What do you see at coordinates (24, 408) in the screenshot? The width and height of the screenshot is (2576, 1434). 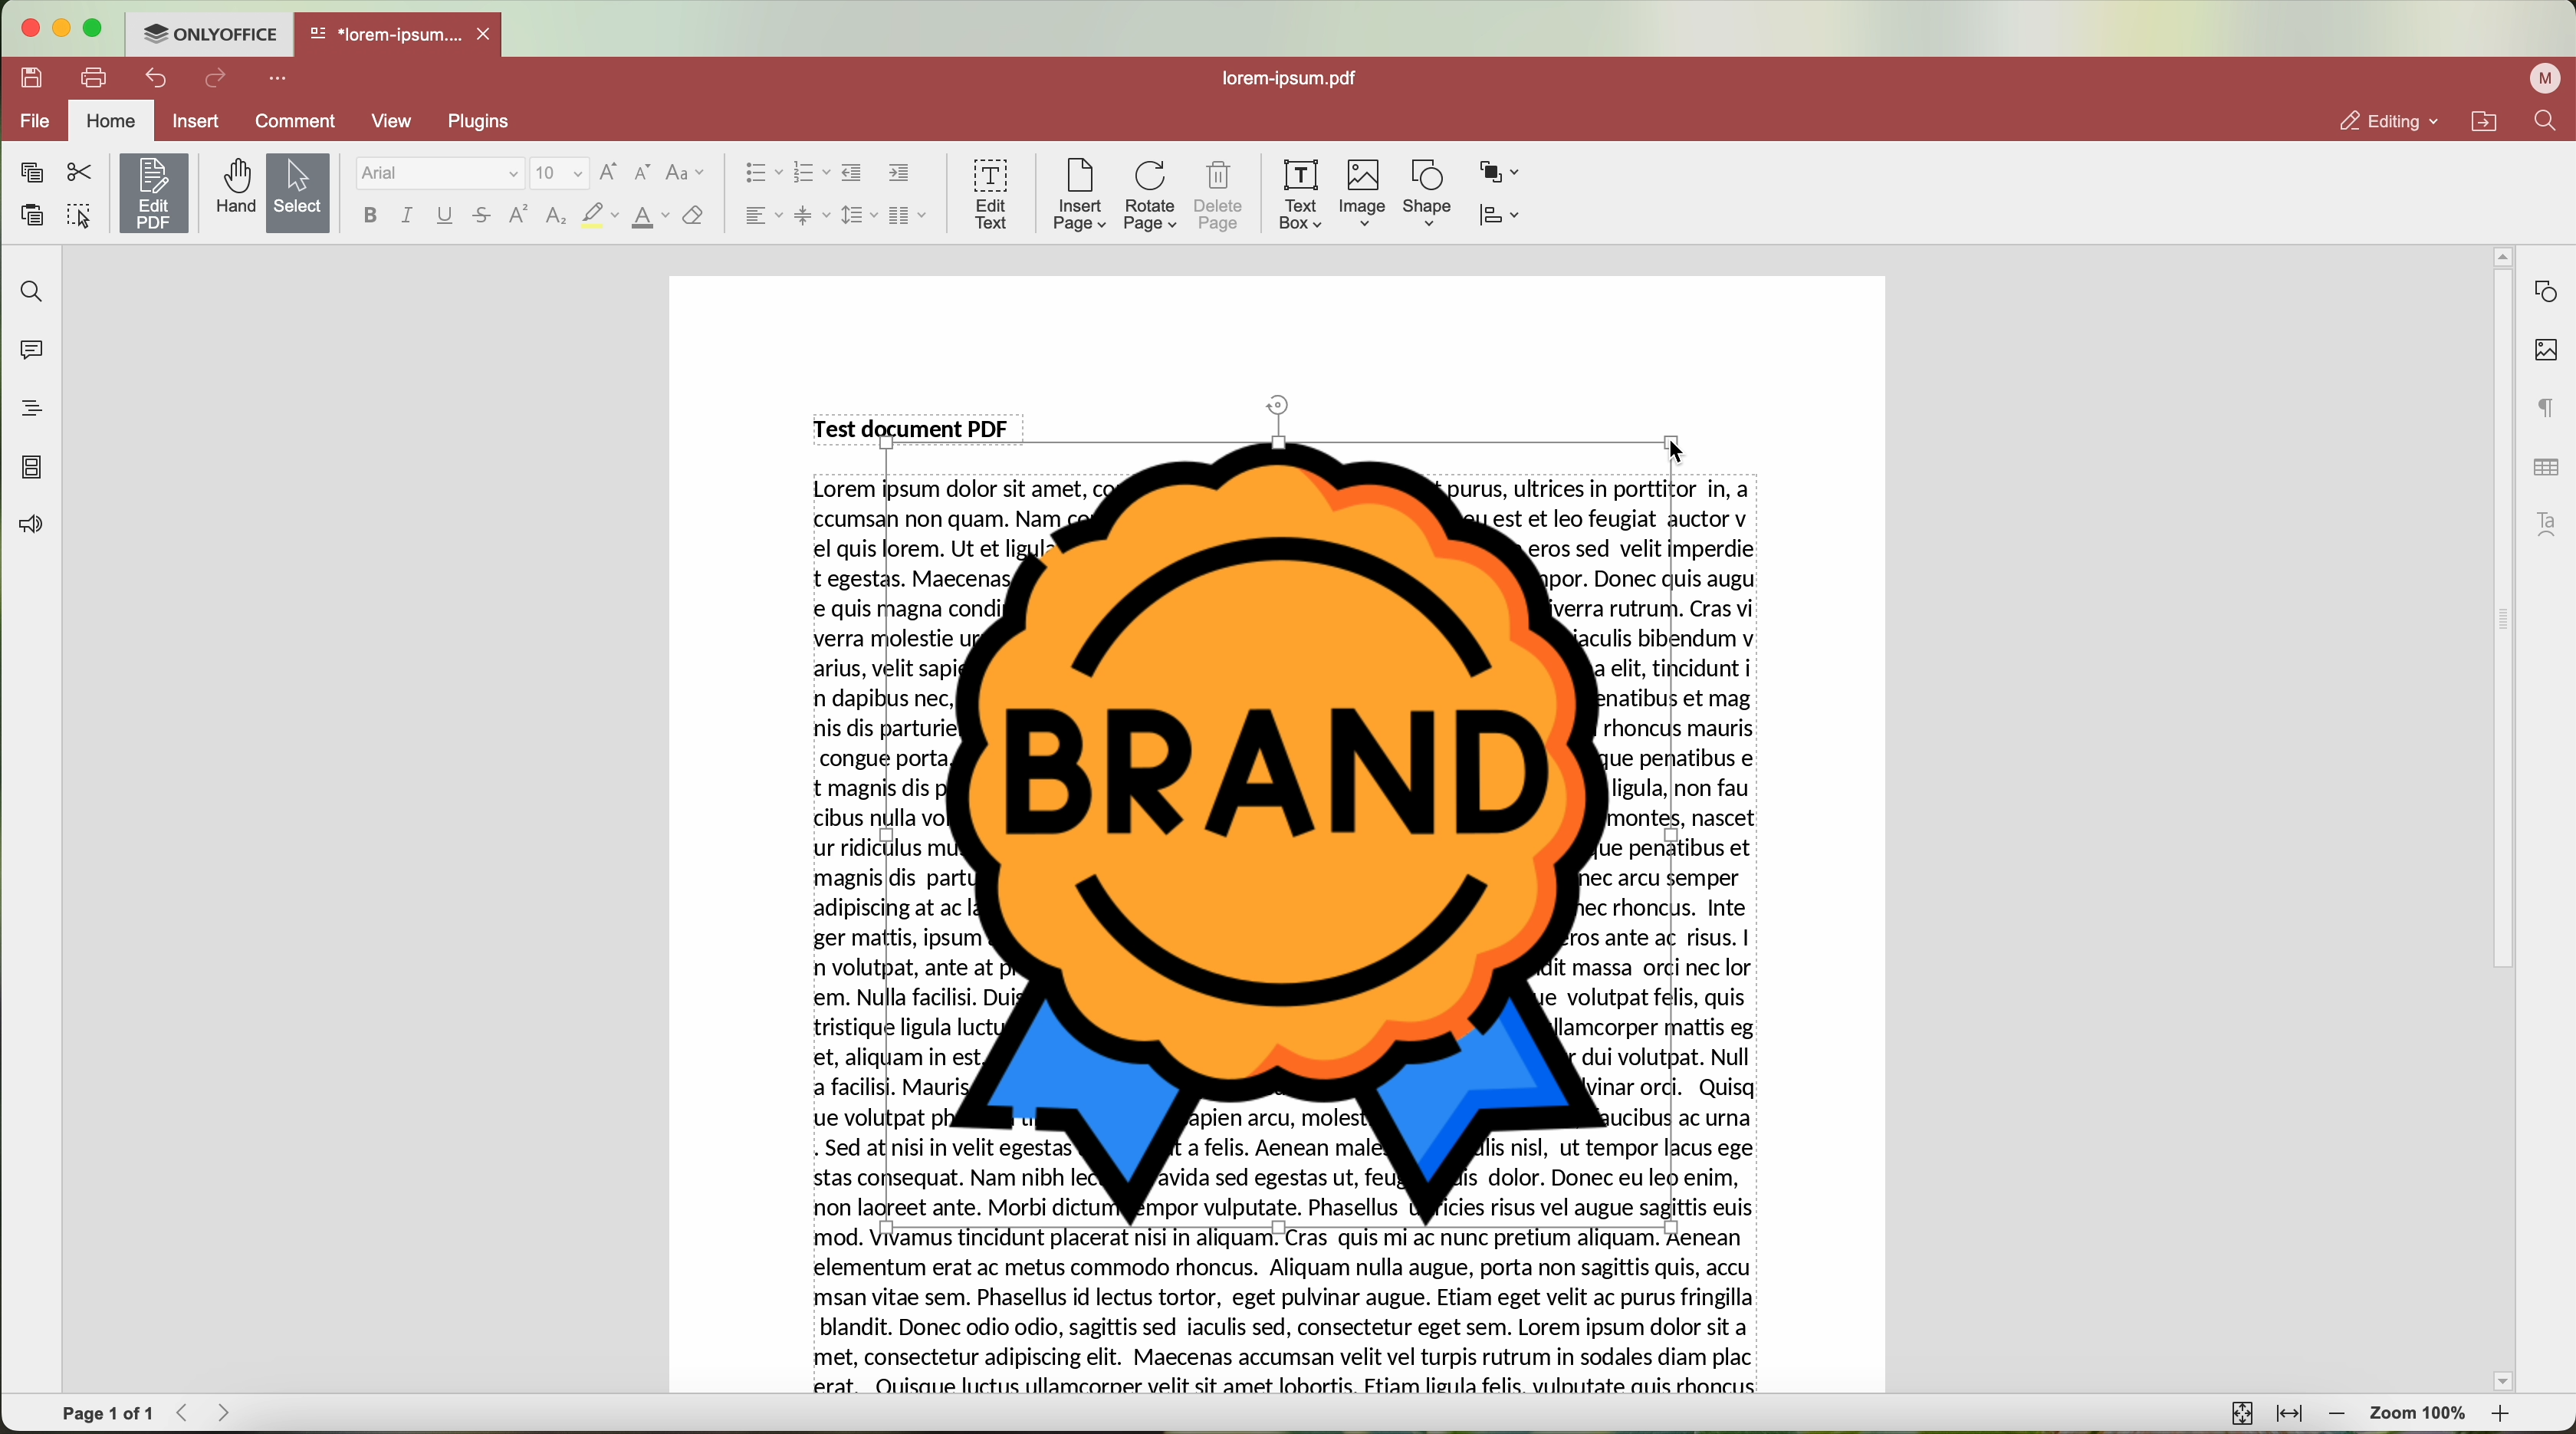 I see `headings` at bounding box center [24, 408].